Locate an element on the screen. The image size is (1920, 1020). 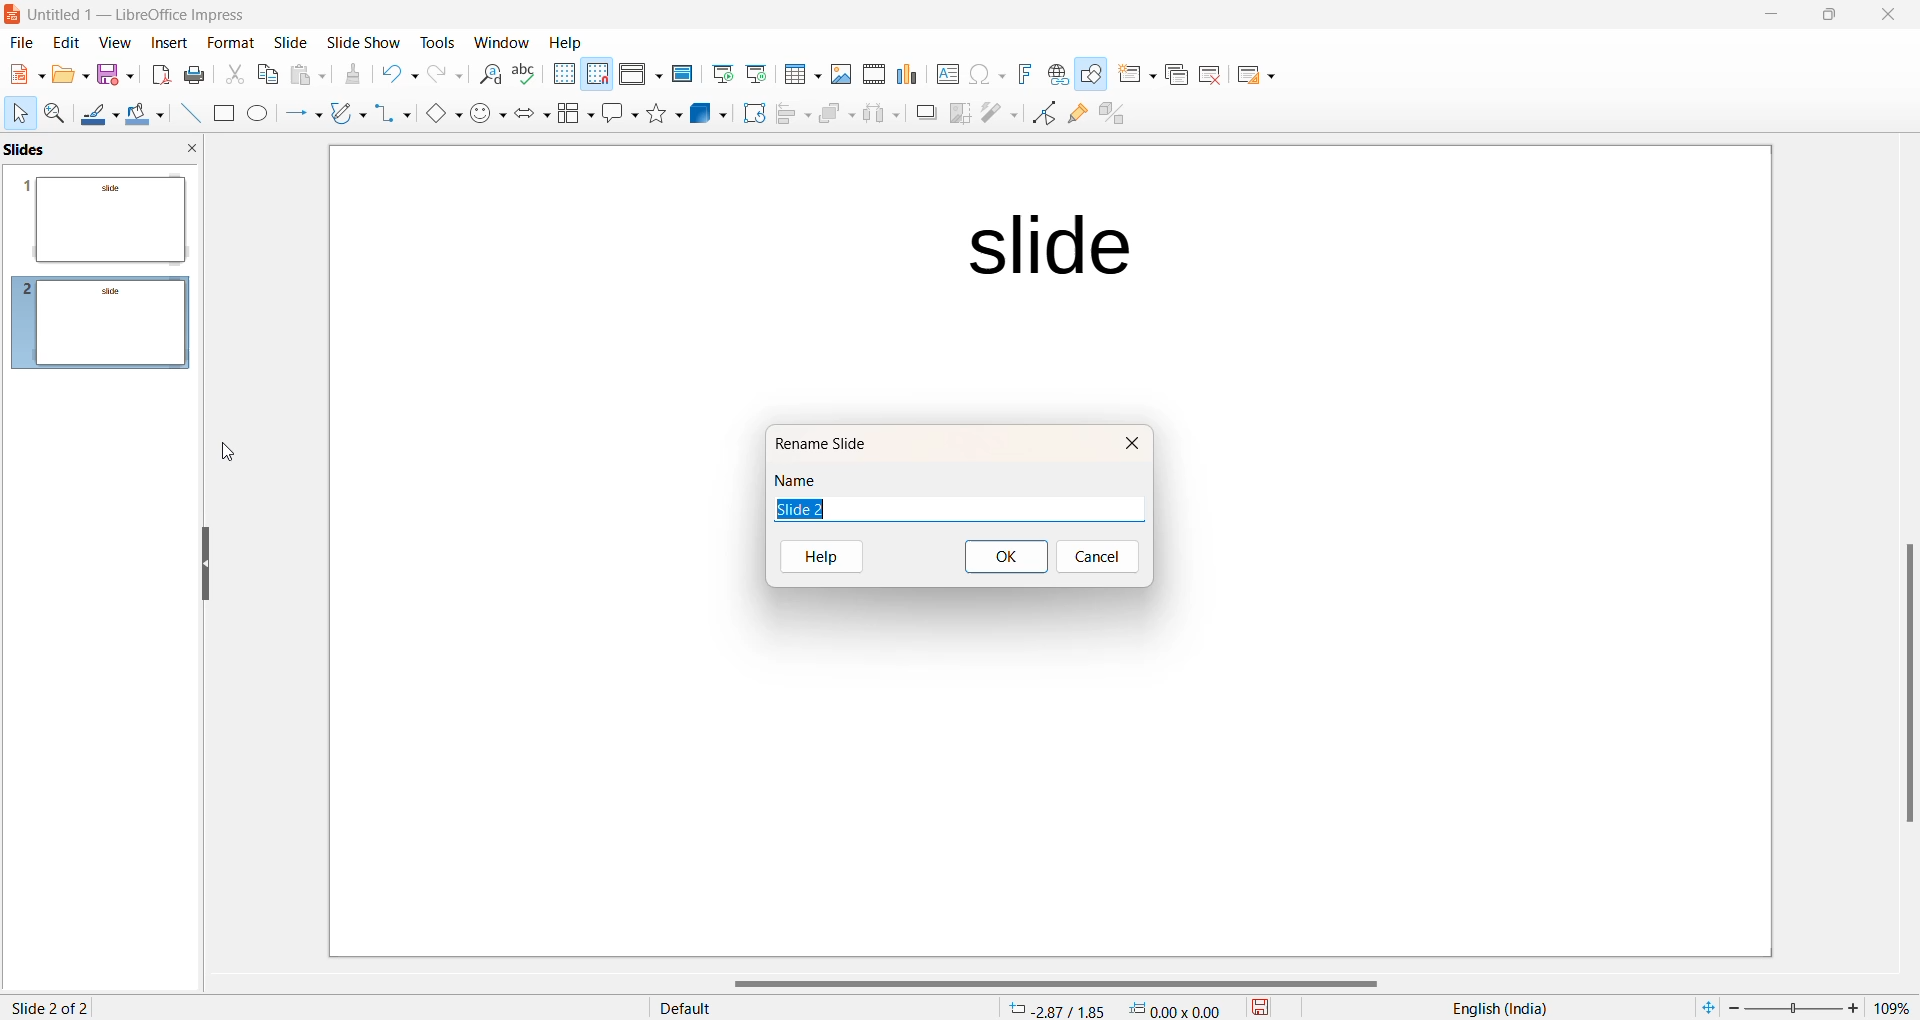
ok is located at coordinates (1005, 557).